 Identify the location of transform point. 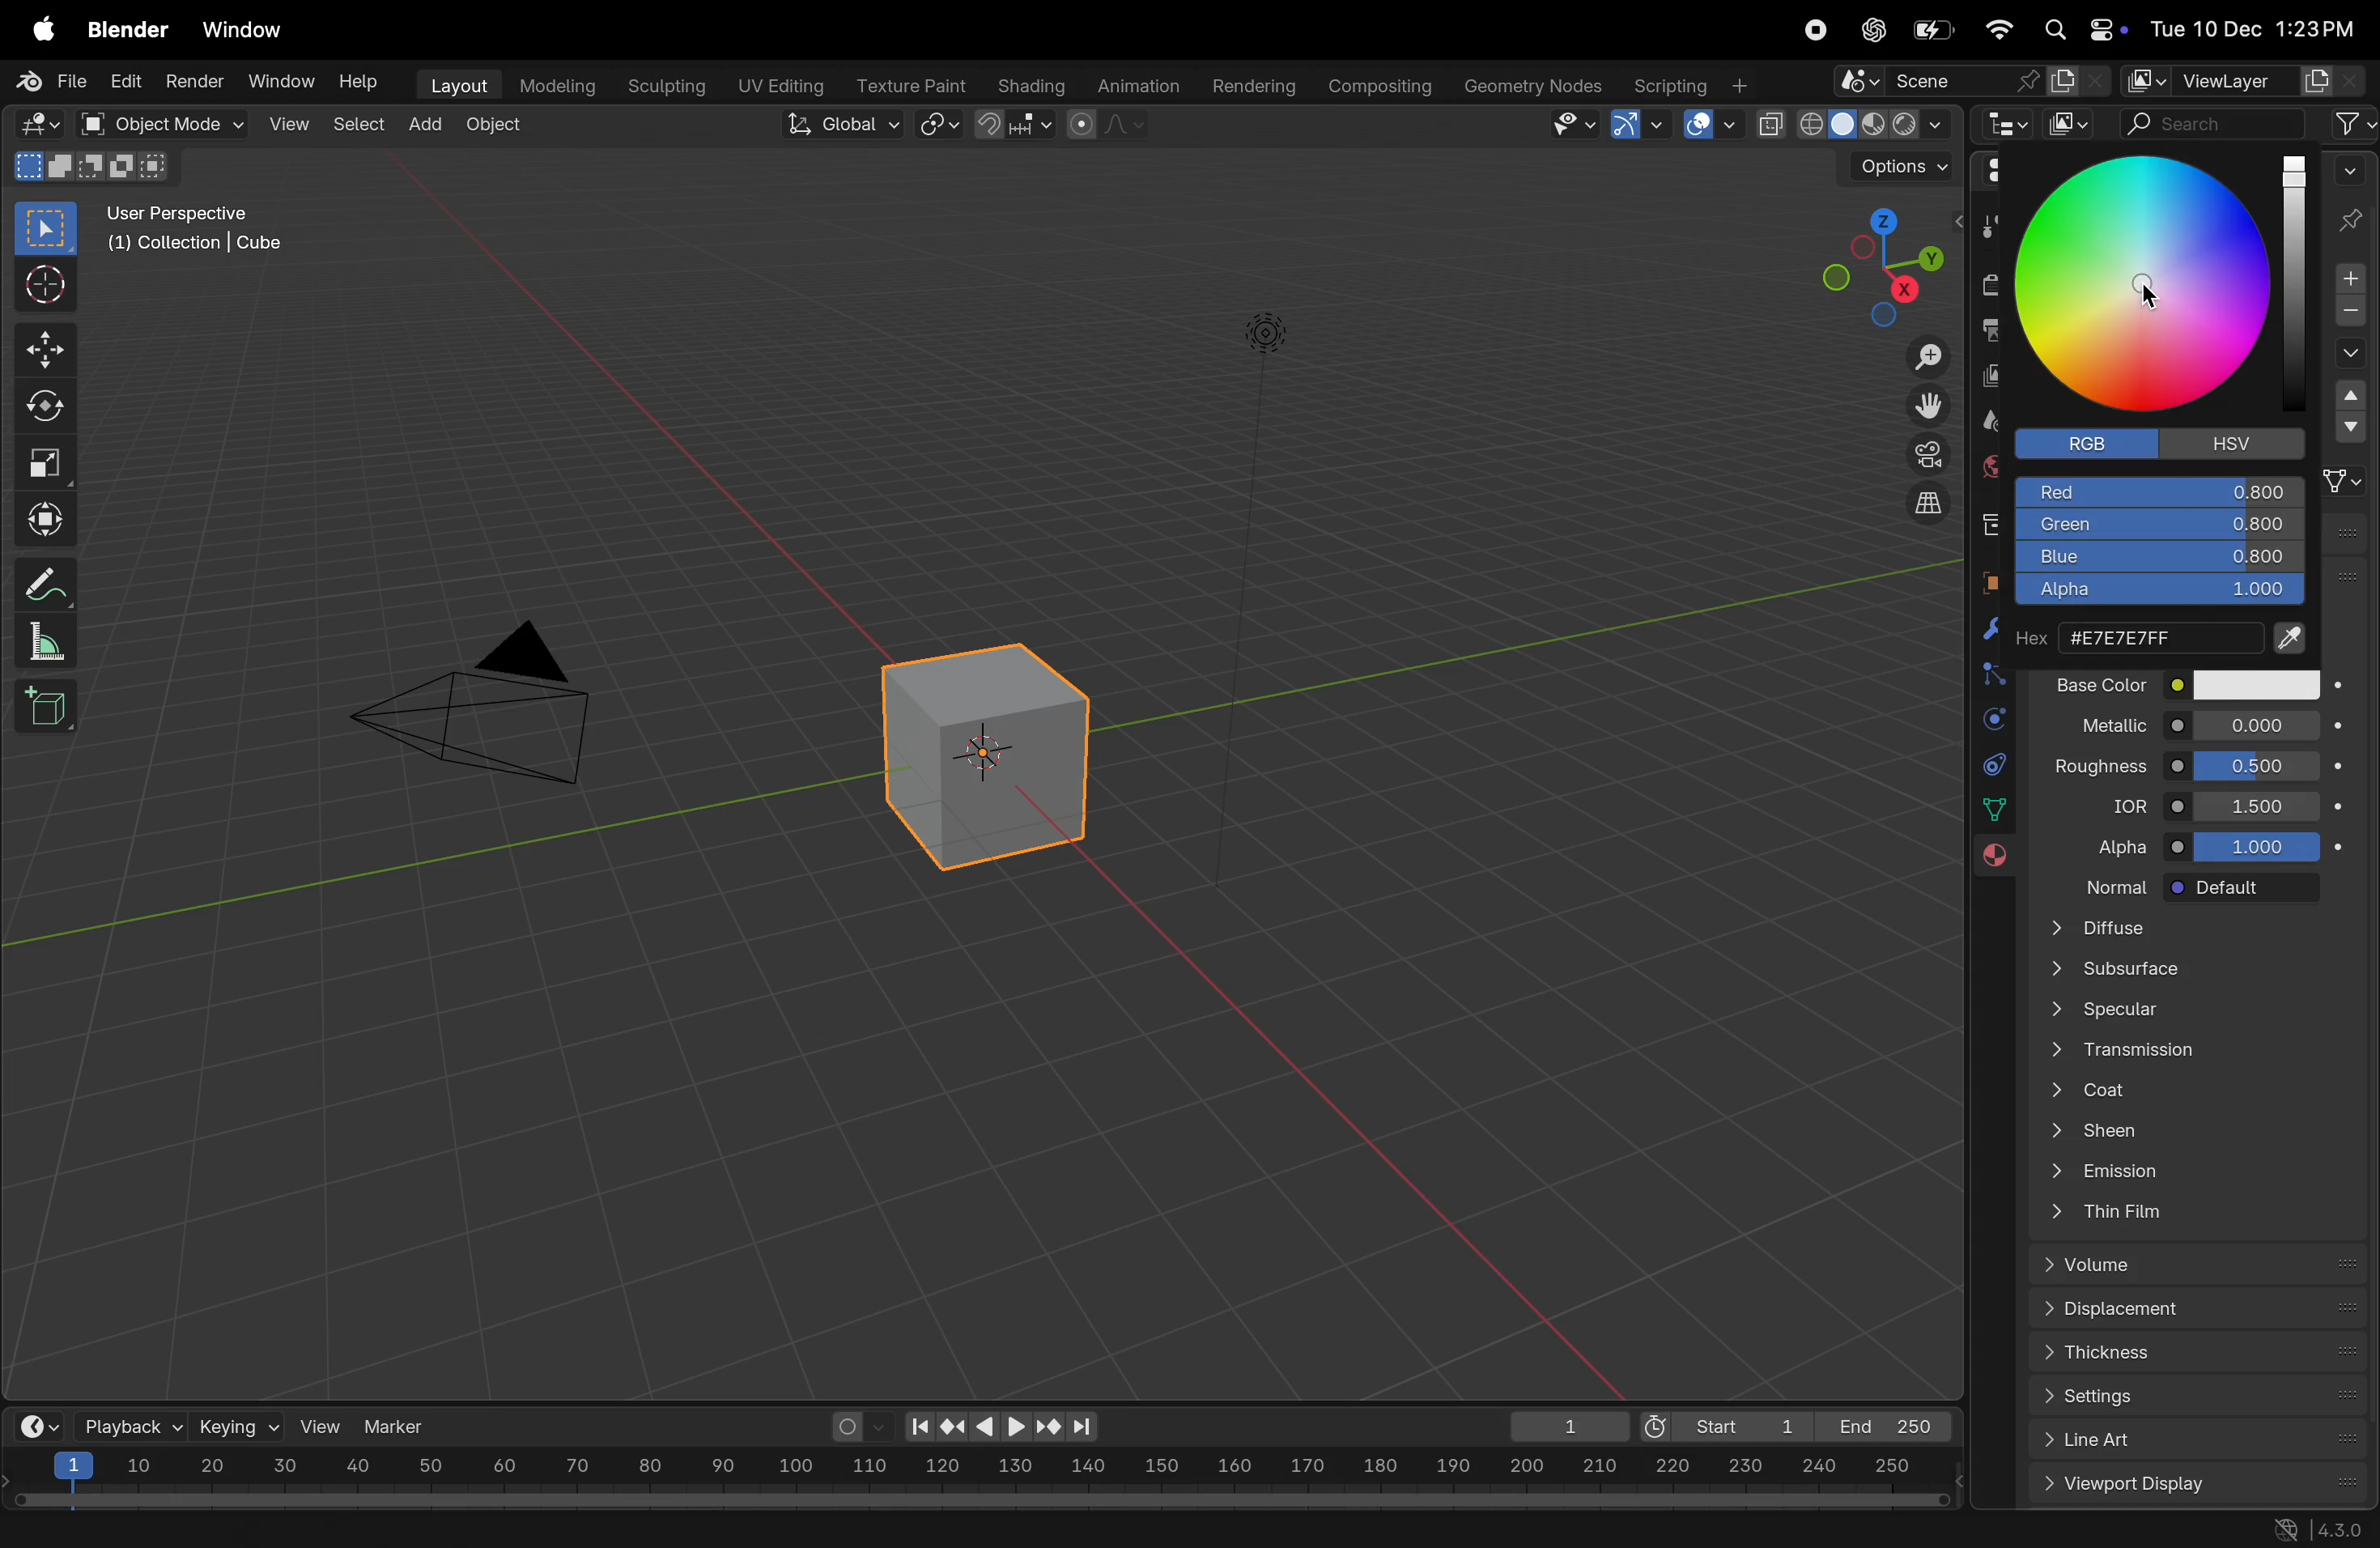
(1016, 125).